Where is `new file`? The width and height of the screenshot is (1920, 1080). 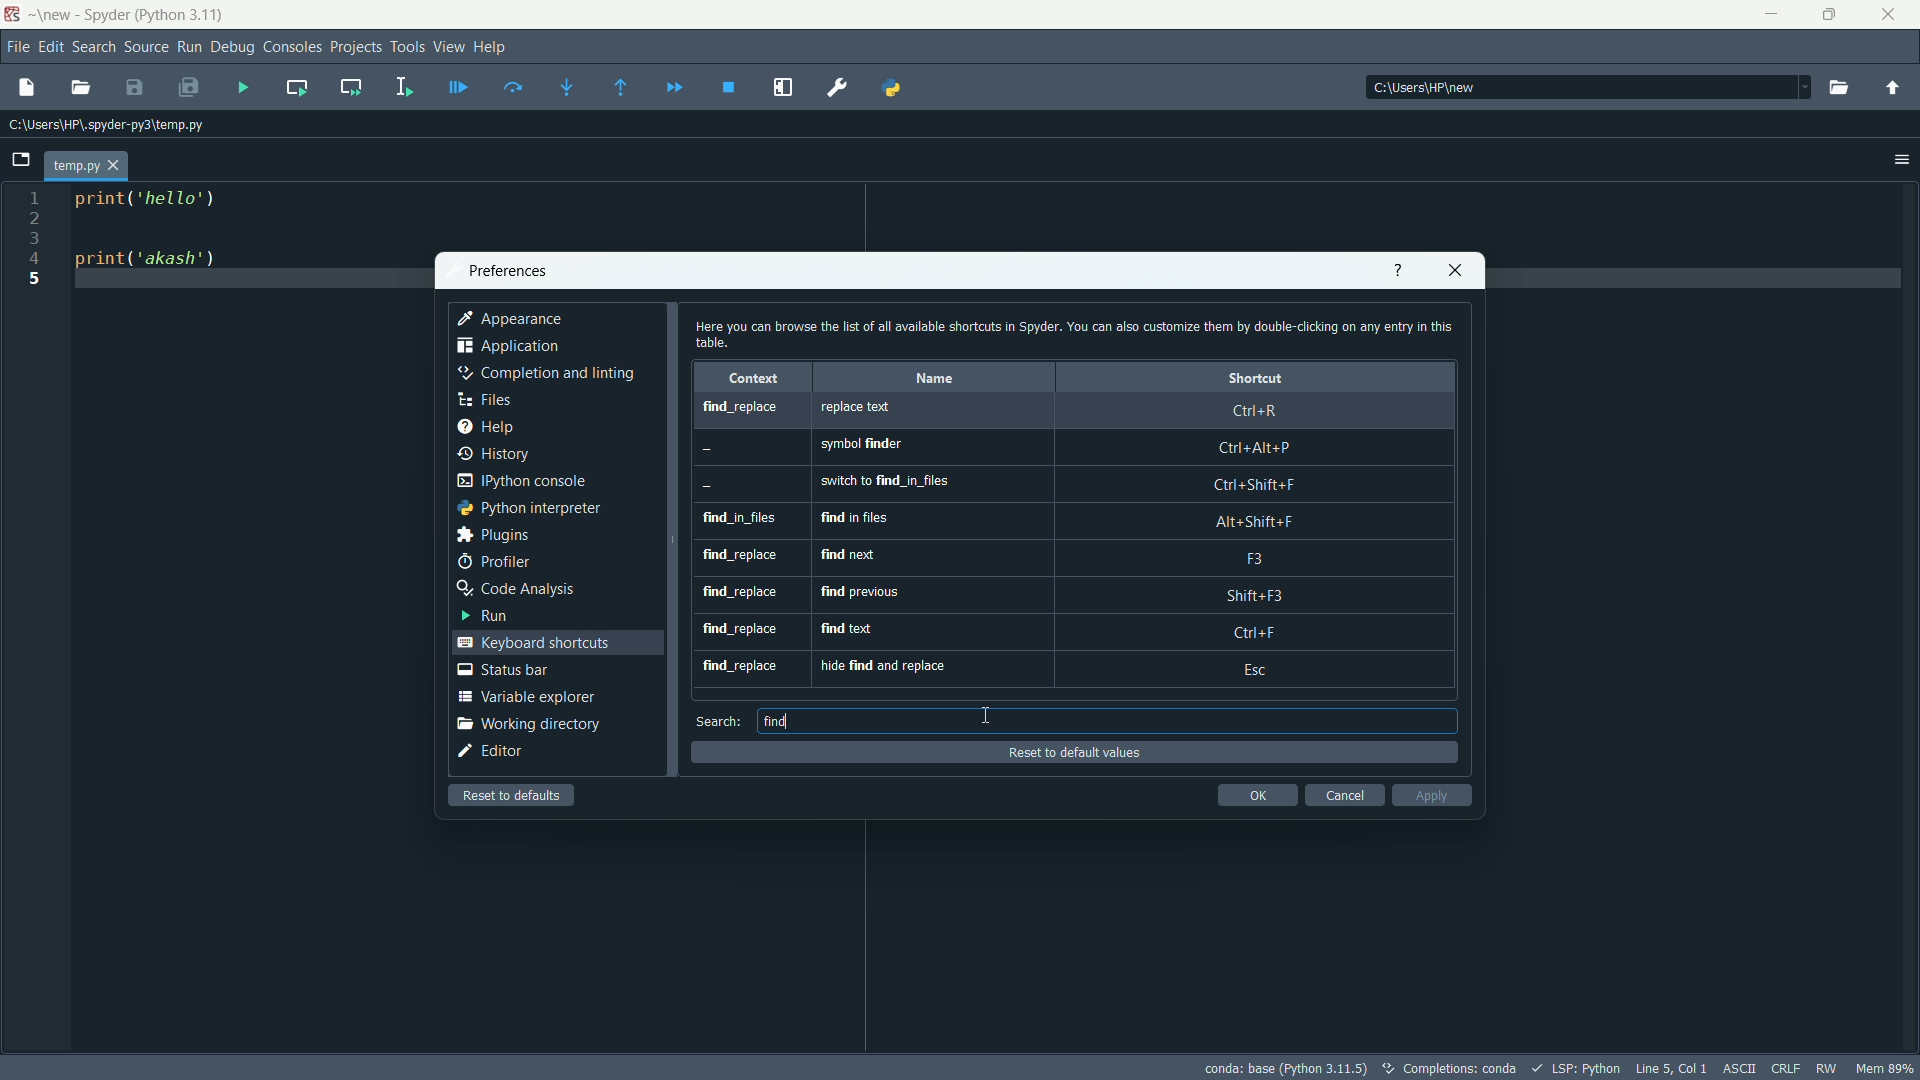
new file is located at coordinates (26, 86).